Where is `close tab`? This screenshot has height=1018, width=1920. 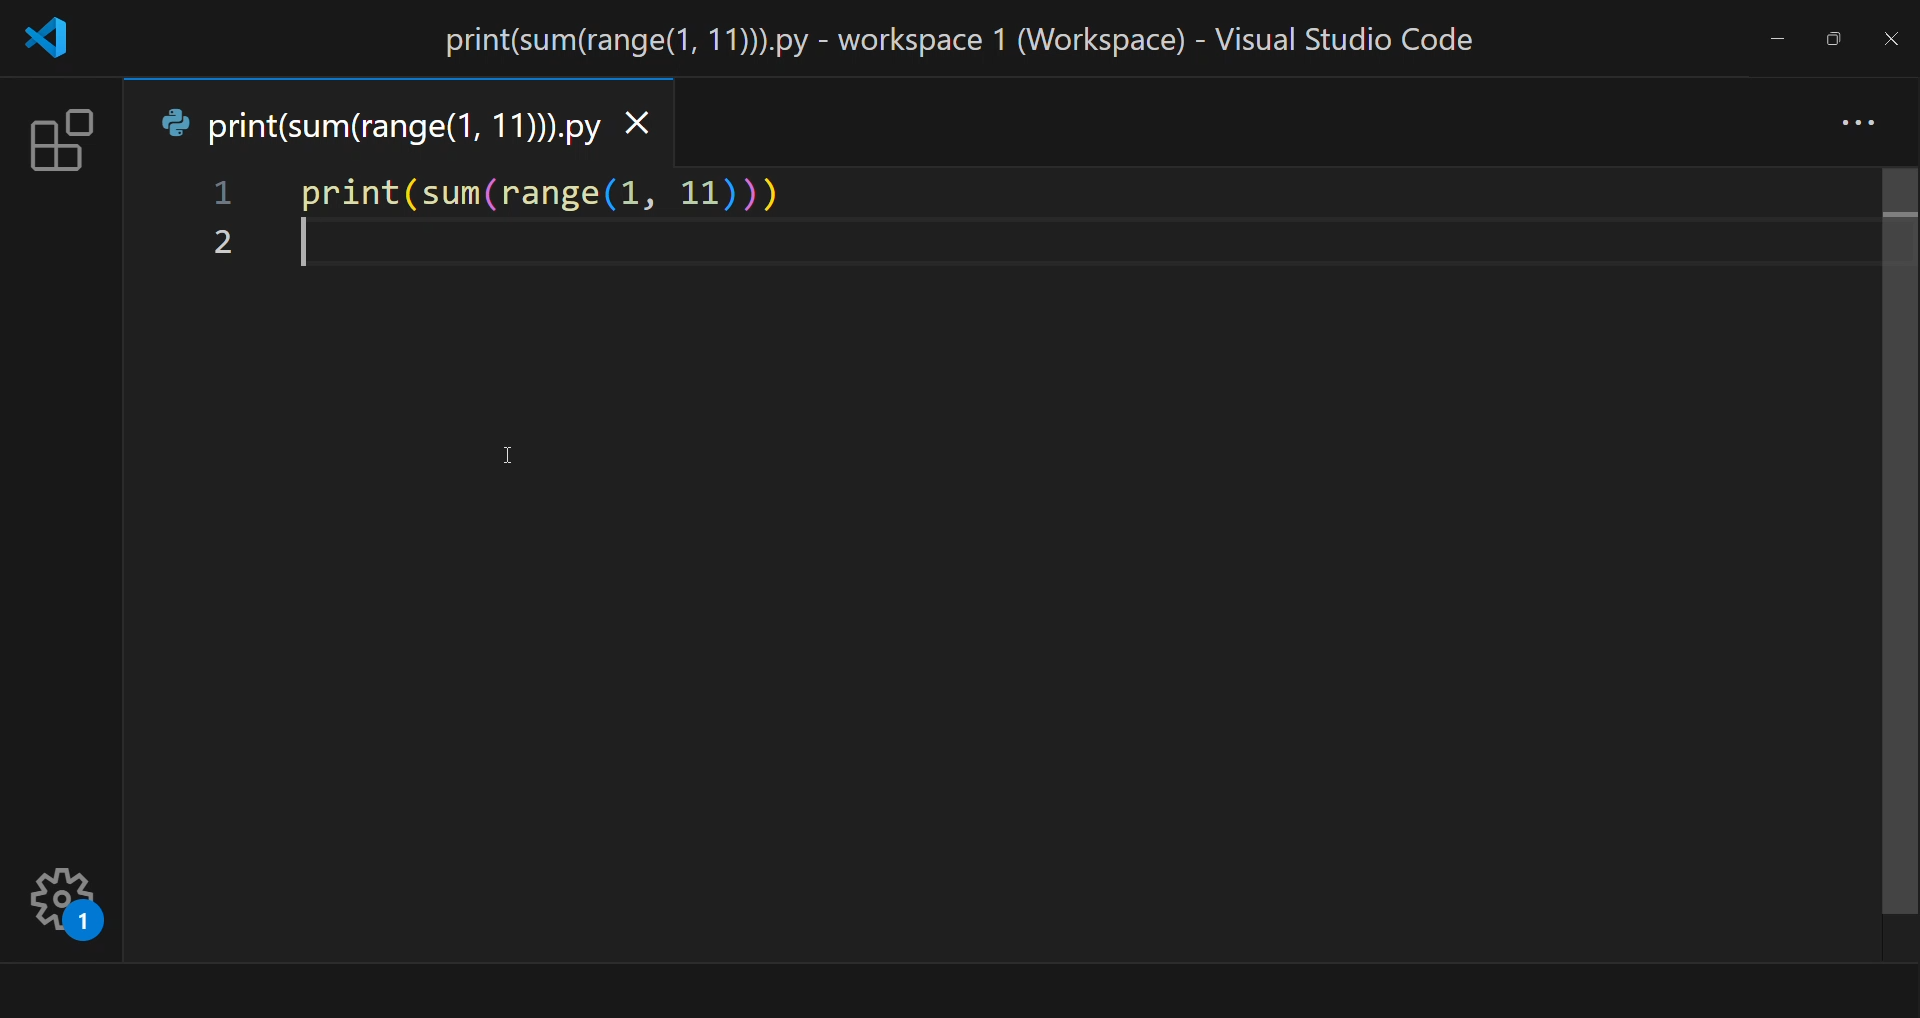
close tab is located at coordinates (641, 119).